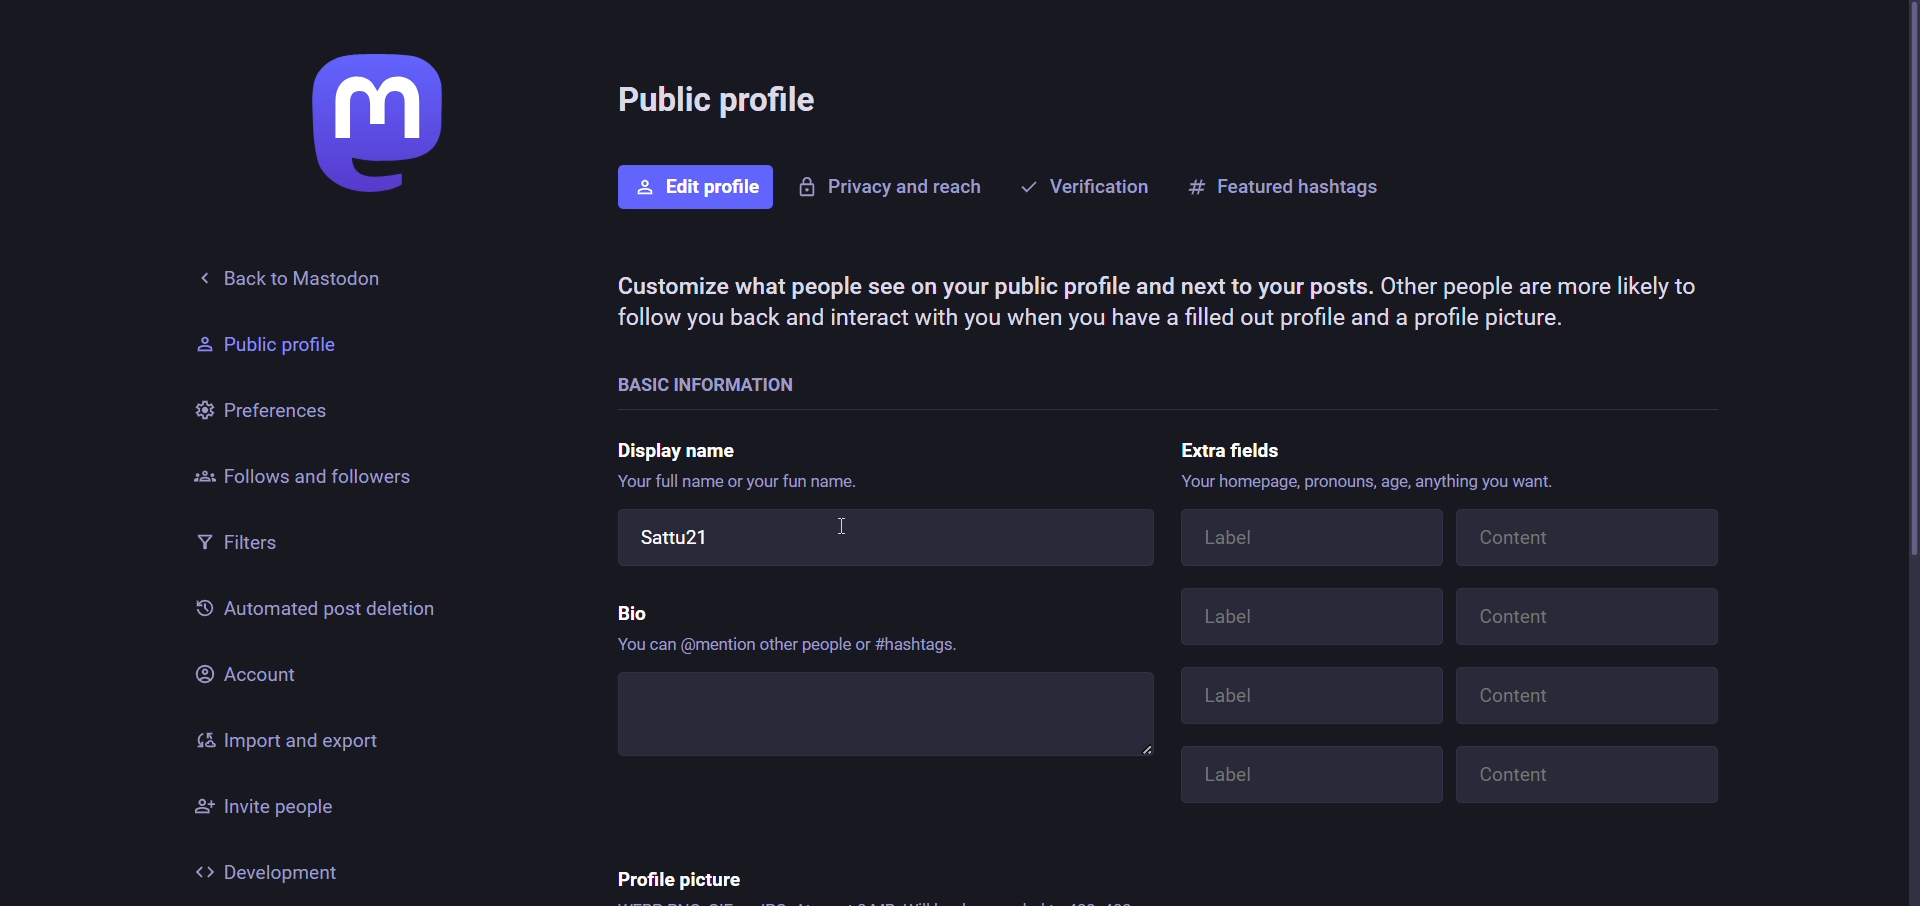 The width and height of the screenshot is (1920, 906). What do you see at coordinates (289, 742) in the screenshot?
I see `import and export` at bounding box center [289, 742].